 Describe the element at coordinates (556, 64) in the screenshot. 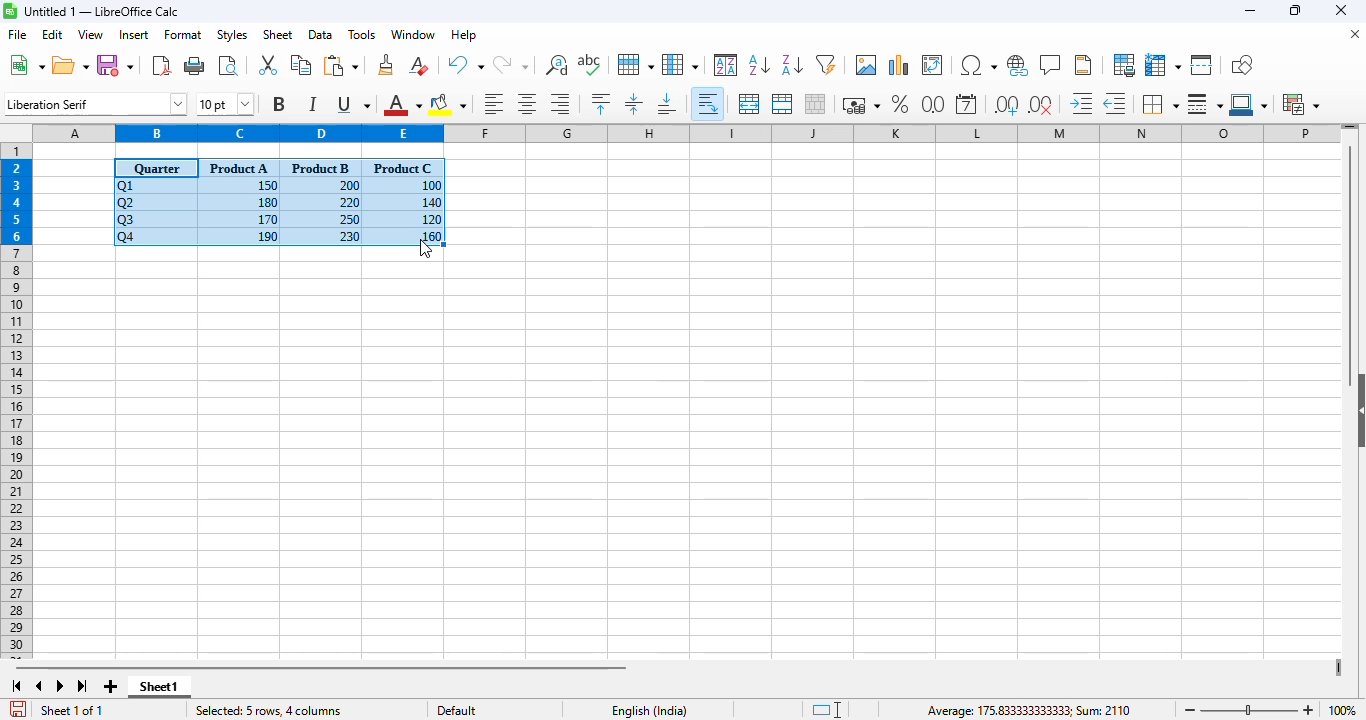

I see `find and replace` at that location.